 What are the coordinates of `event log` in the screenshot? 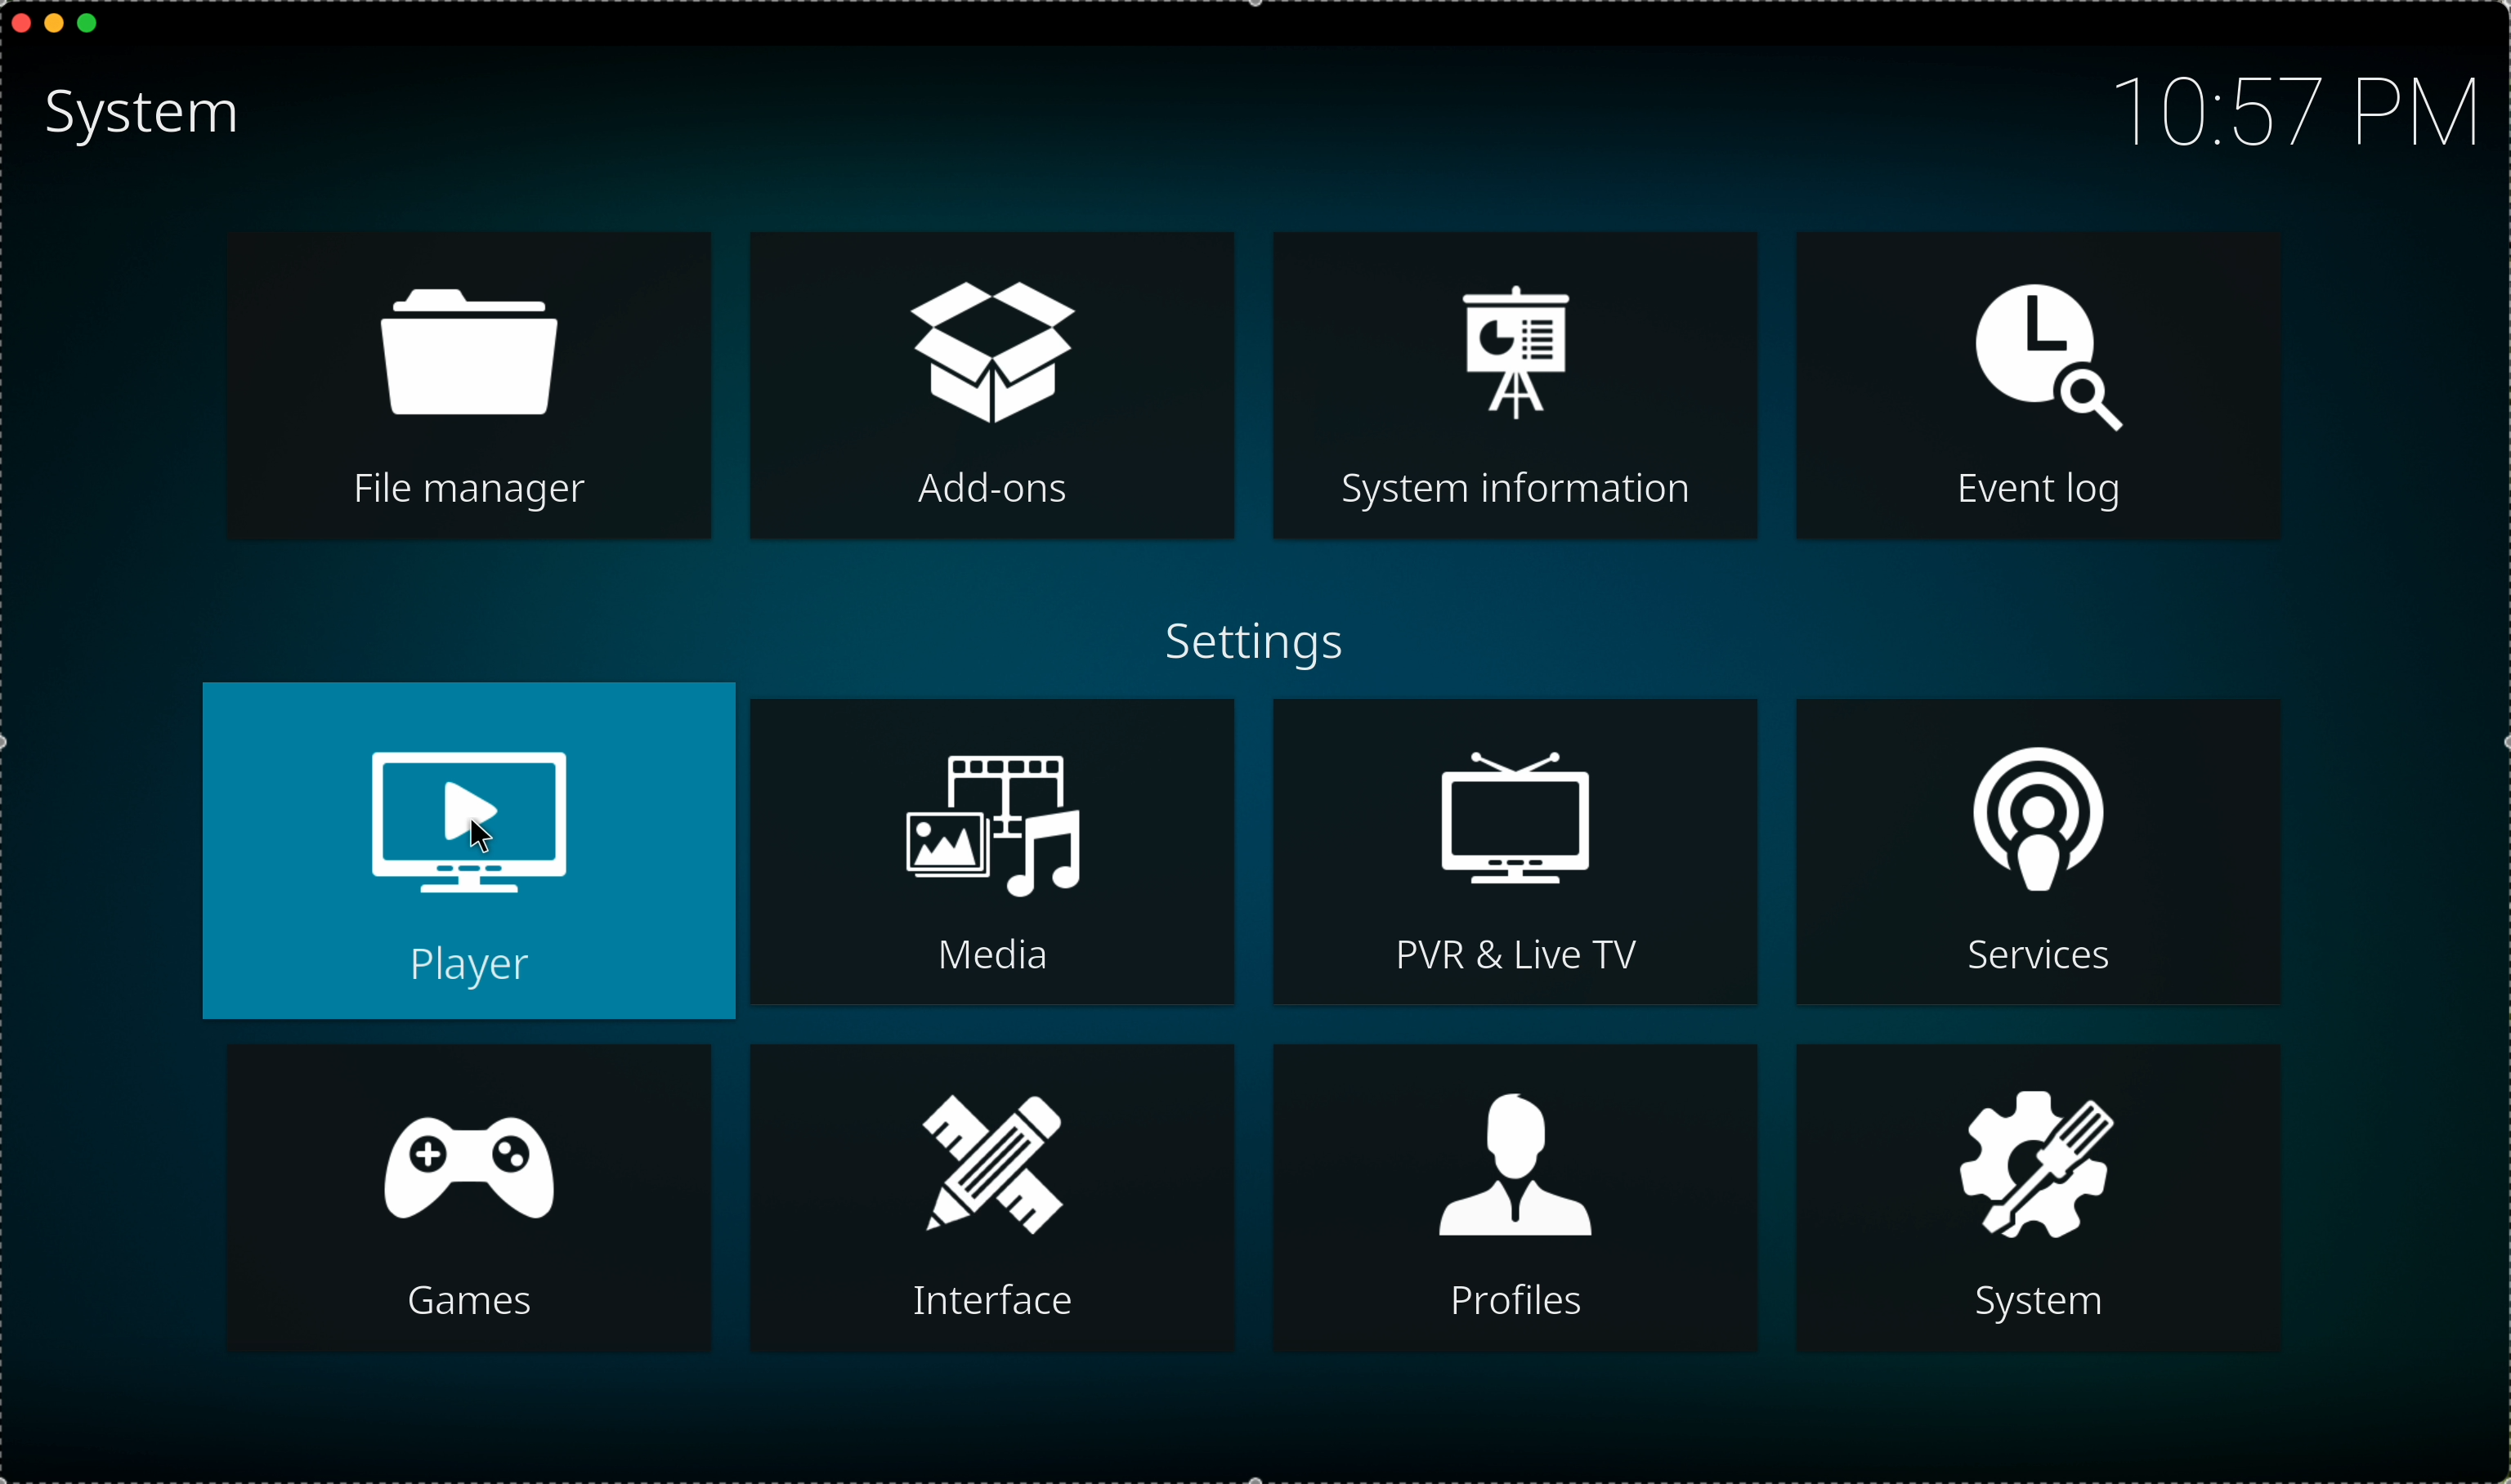 It's located at (2040, 390).